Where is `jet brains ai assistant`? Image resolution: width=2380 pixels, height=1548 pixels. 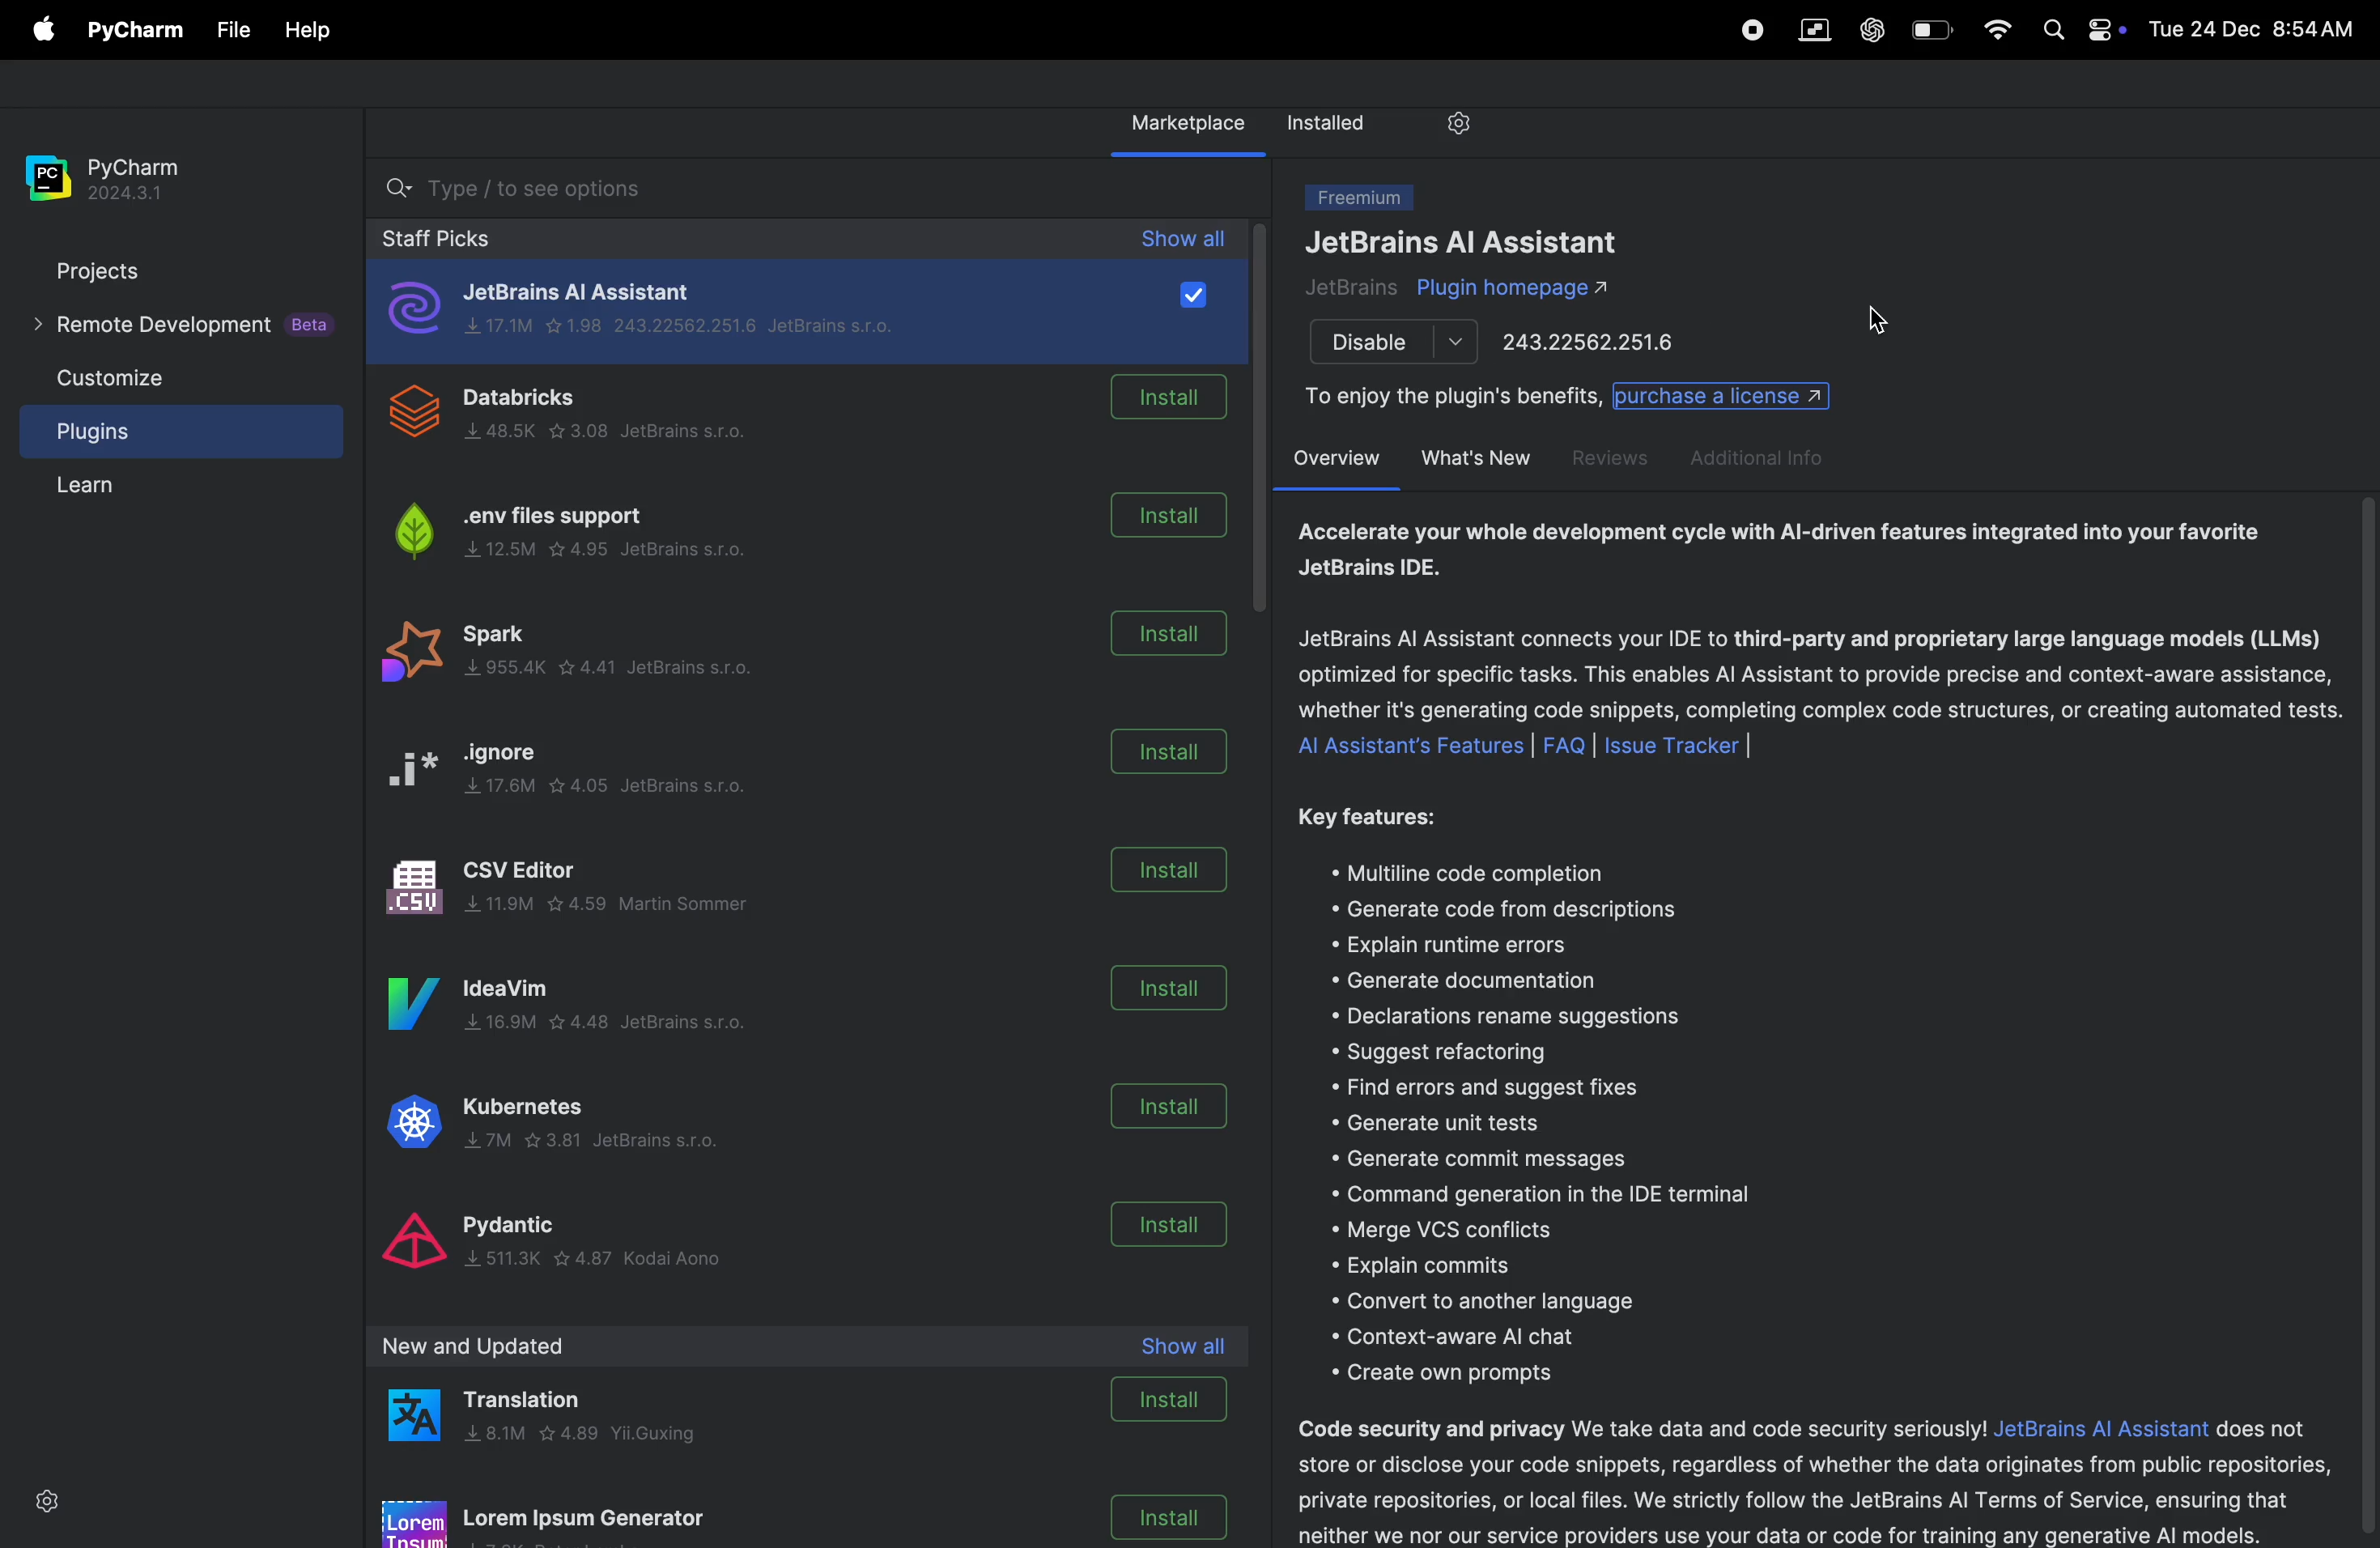 jet brains ai assistant is located at coordinates (1531, 240).